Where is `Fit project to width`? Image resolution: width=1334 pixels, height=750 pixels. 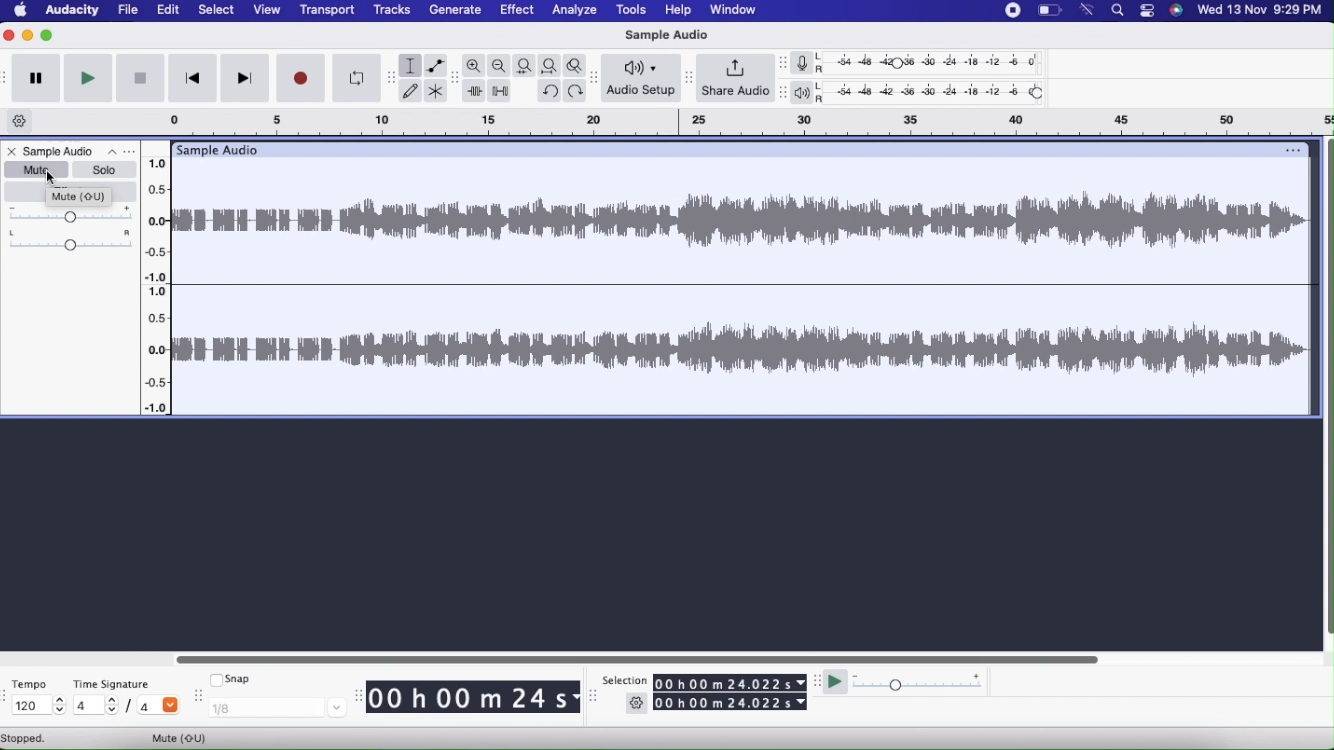
Fit project to width is located at coordinates (550, 65).